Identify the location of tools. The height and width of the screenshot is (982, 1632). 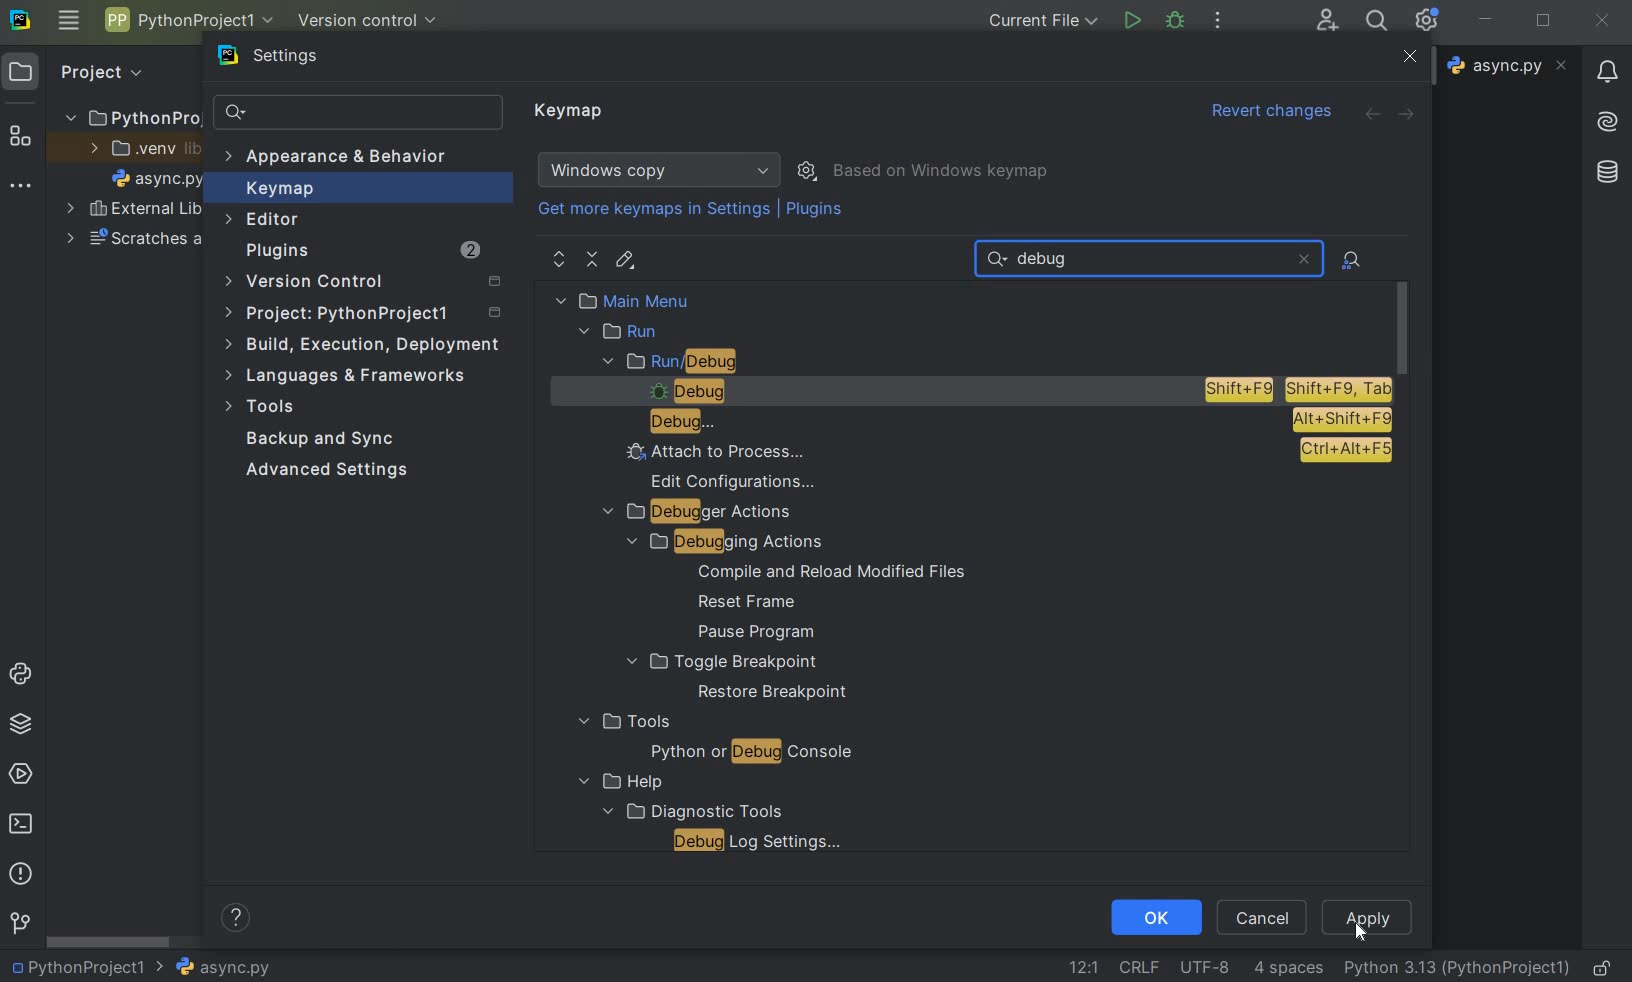
(622, 722).